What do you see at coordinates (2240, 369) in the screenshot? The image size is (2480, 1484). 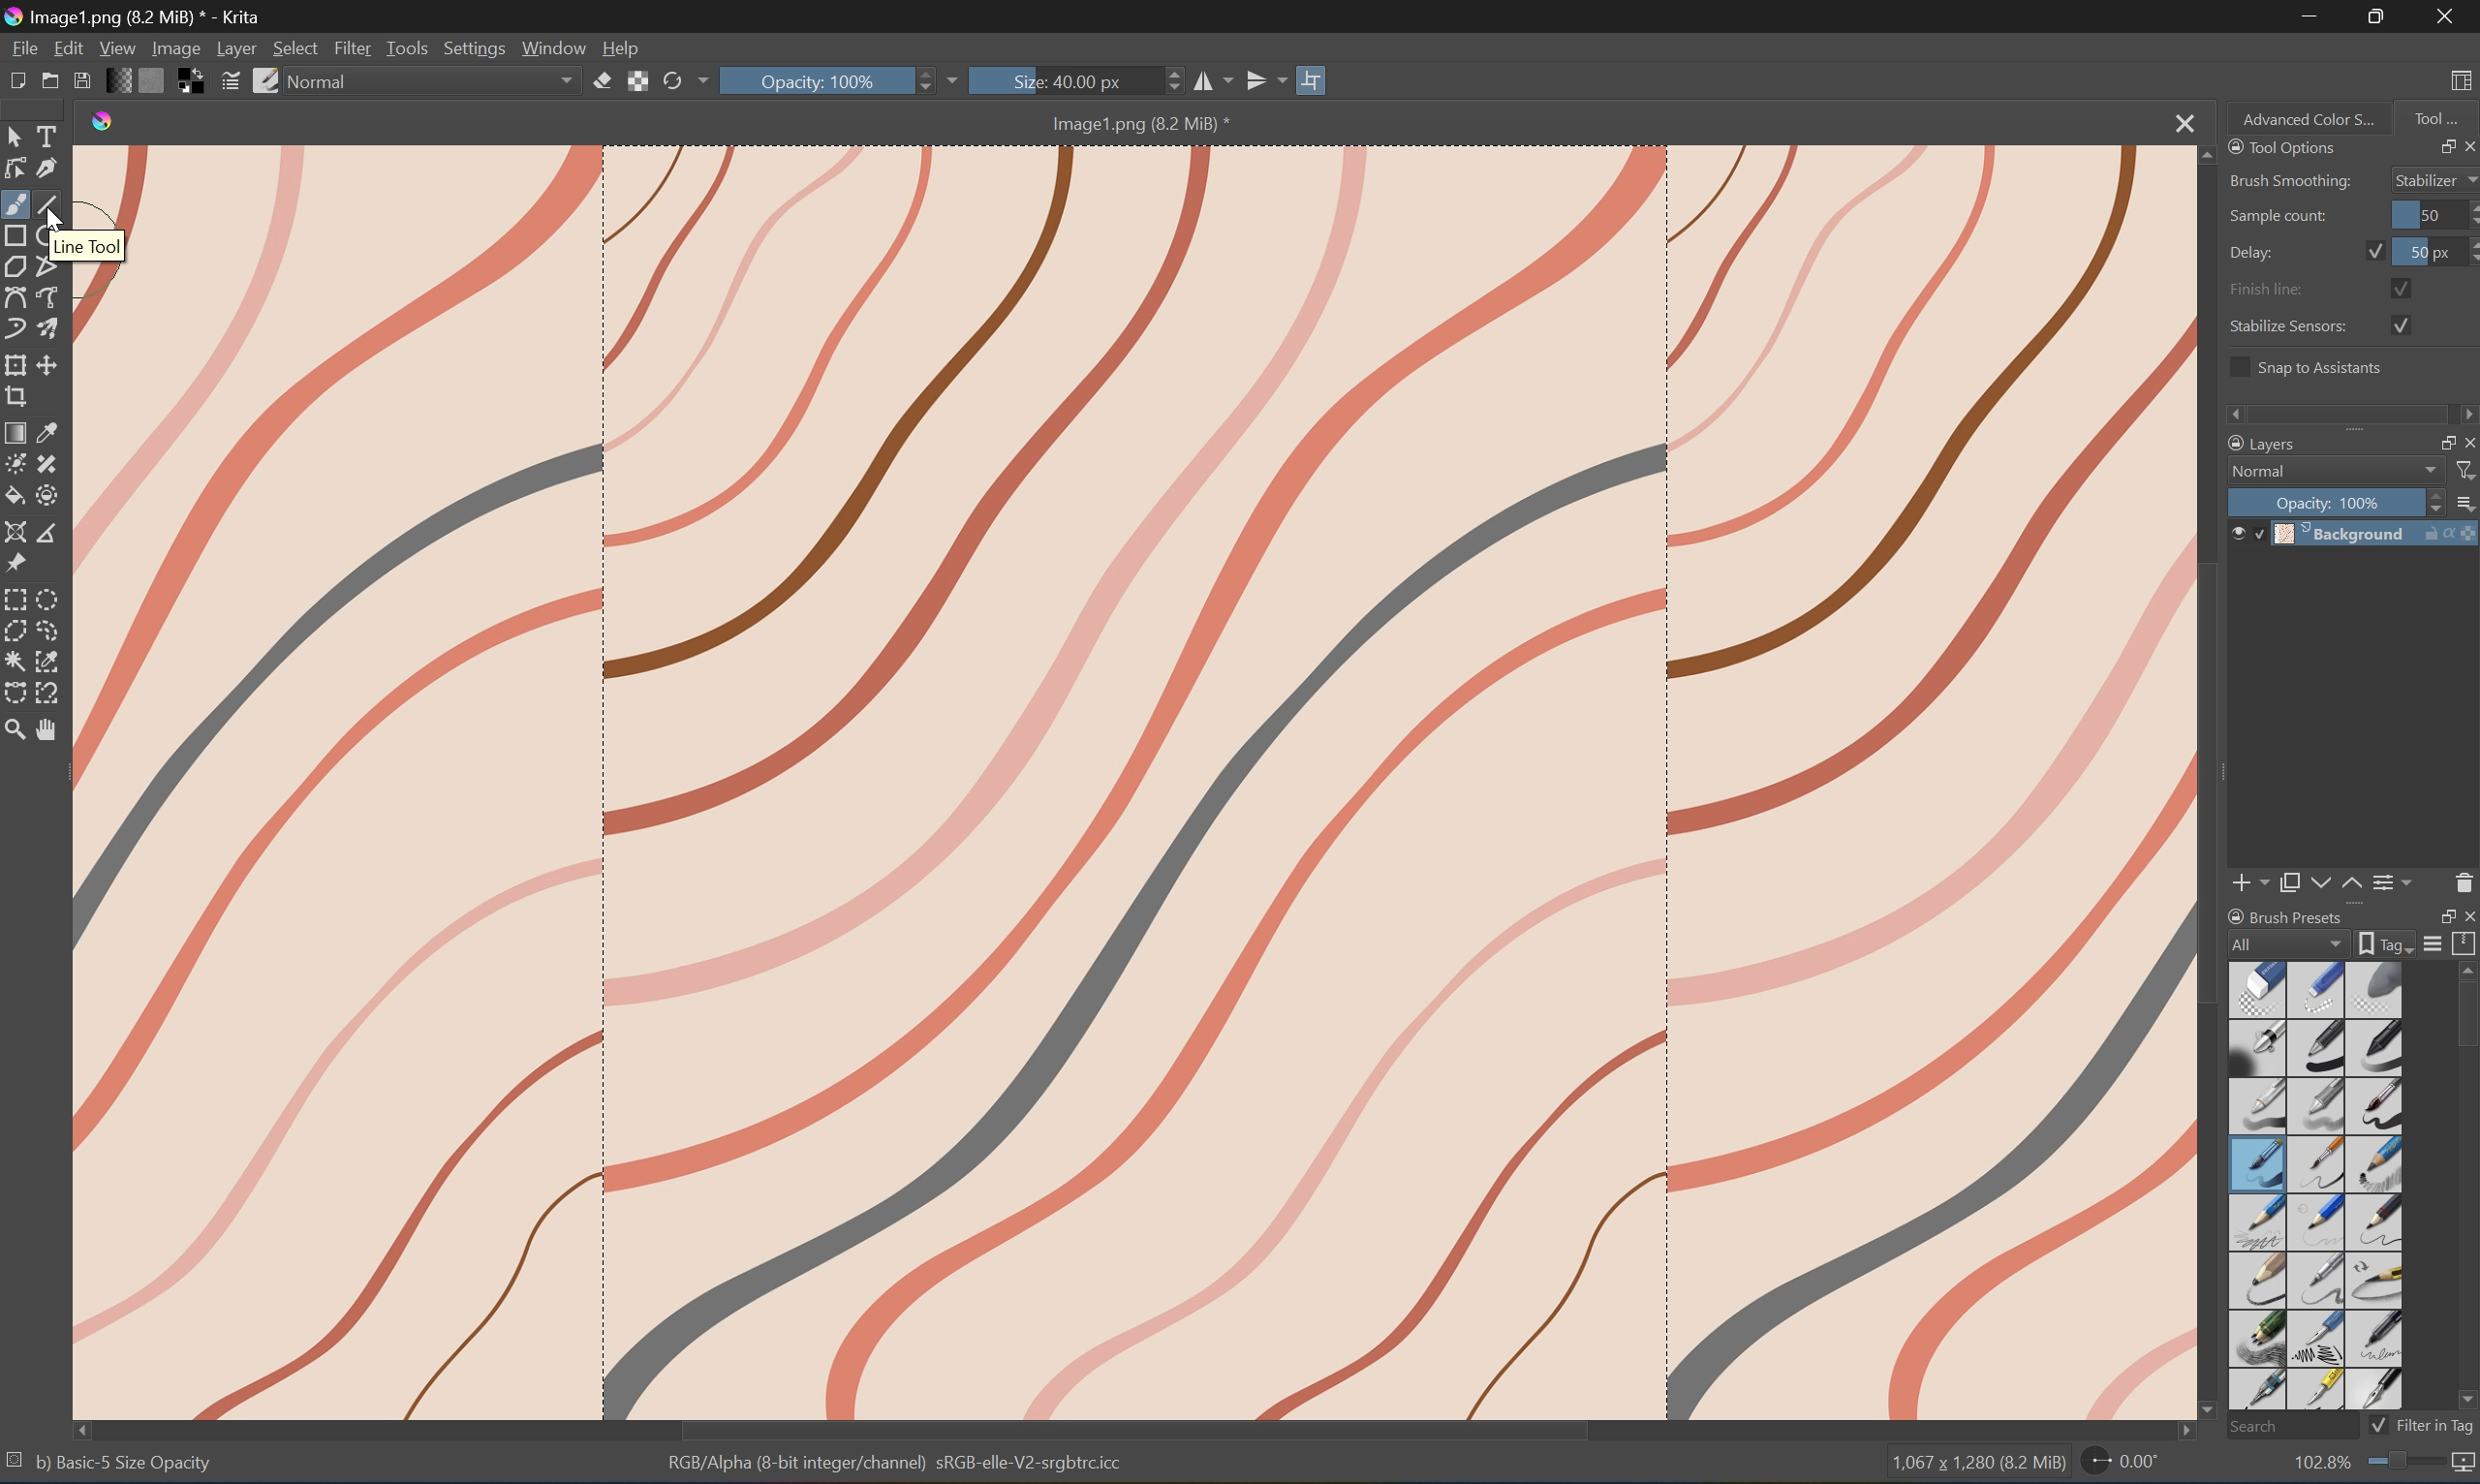 I see `Checkbox` at bounding box center [2240, 369].